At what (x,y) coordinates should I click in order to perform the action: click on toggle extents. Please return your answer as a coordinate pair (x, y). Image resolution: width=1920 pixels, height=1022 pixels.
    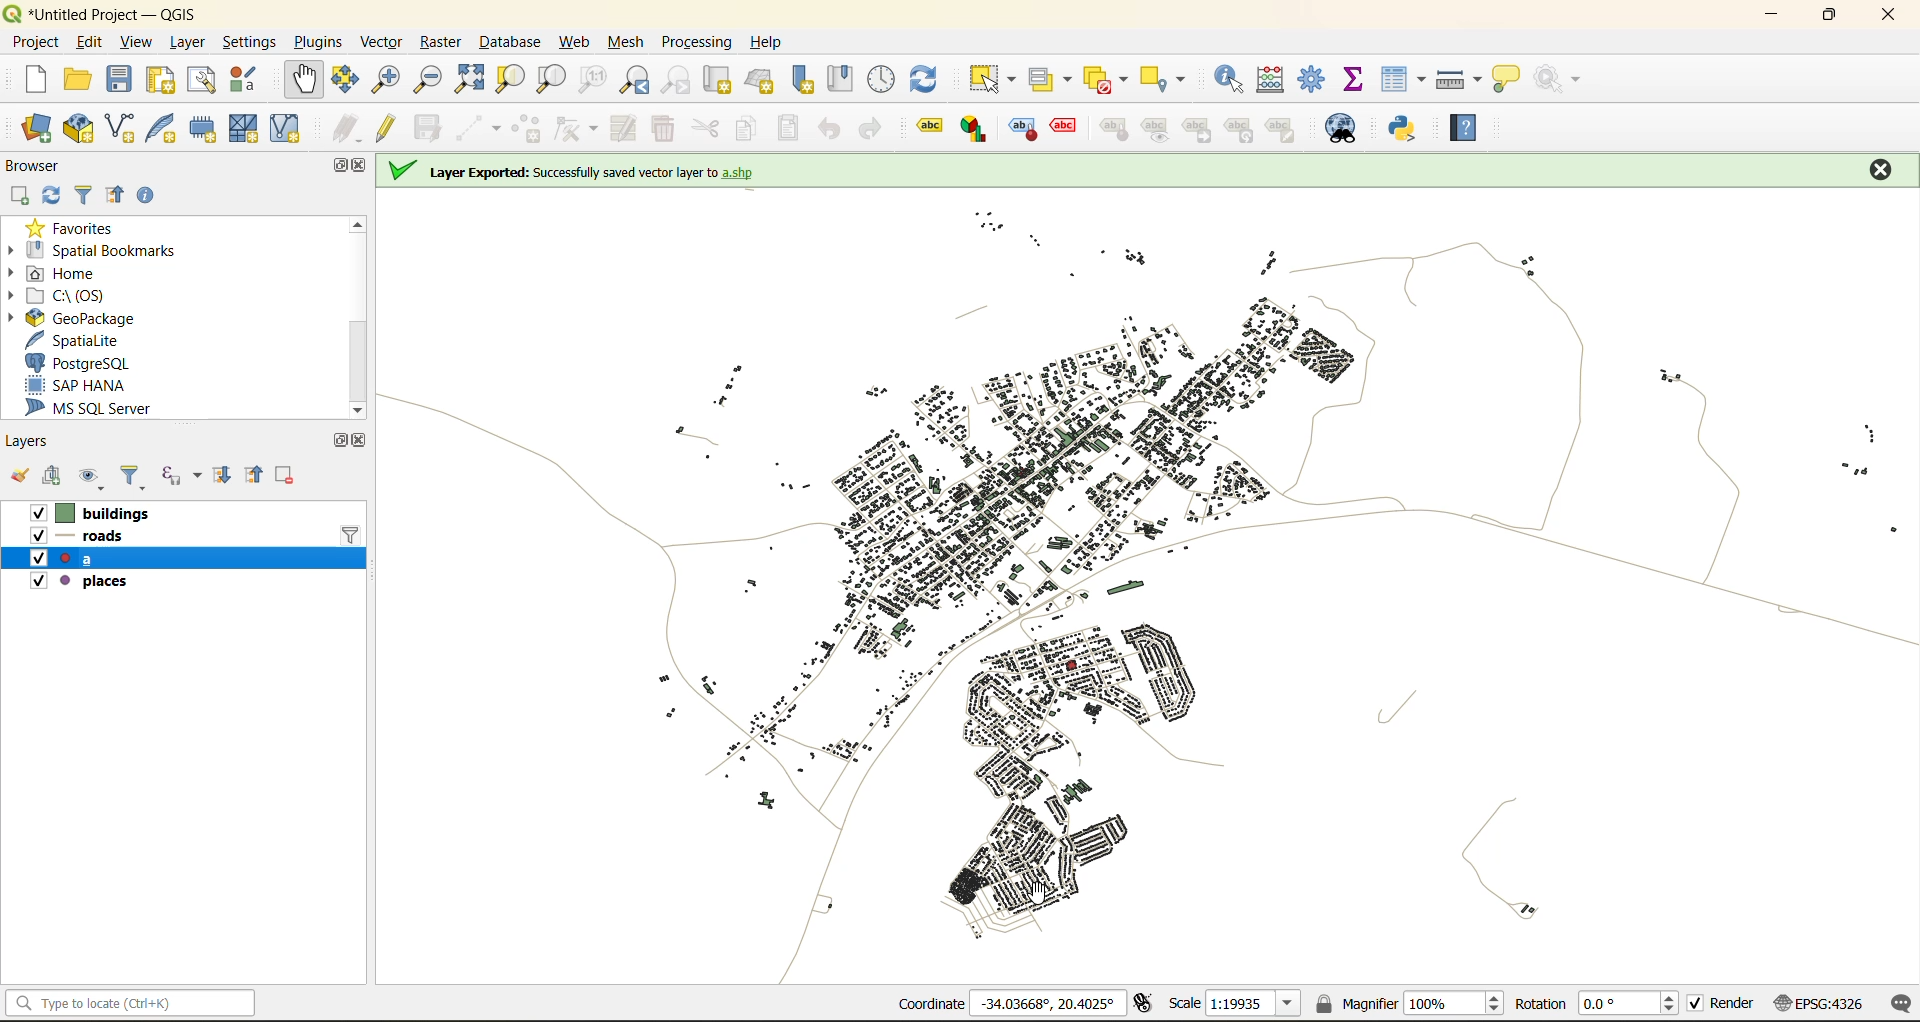
    Looking at the image, I should click on (1145, 1003).